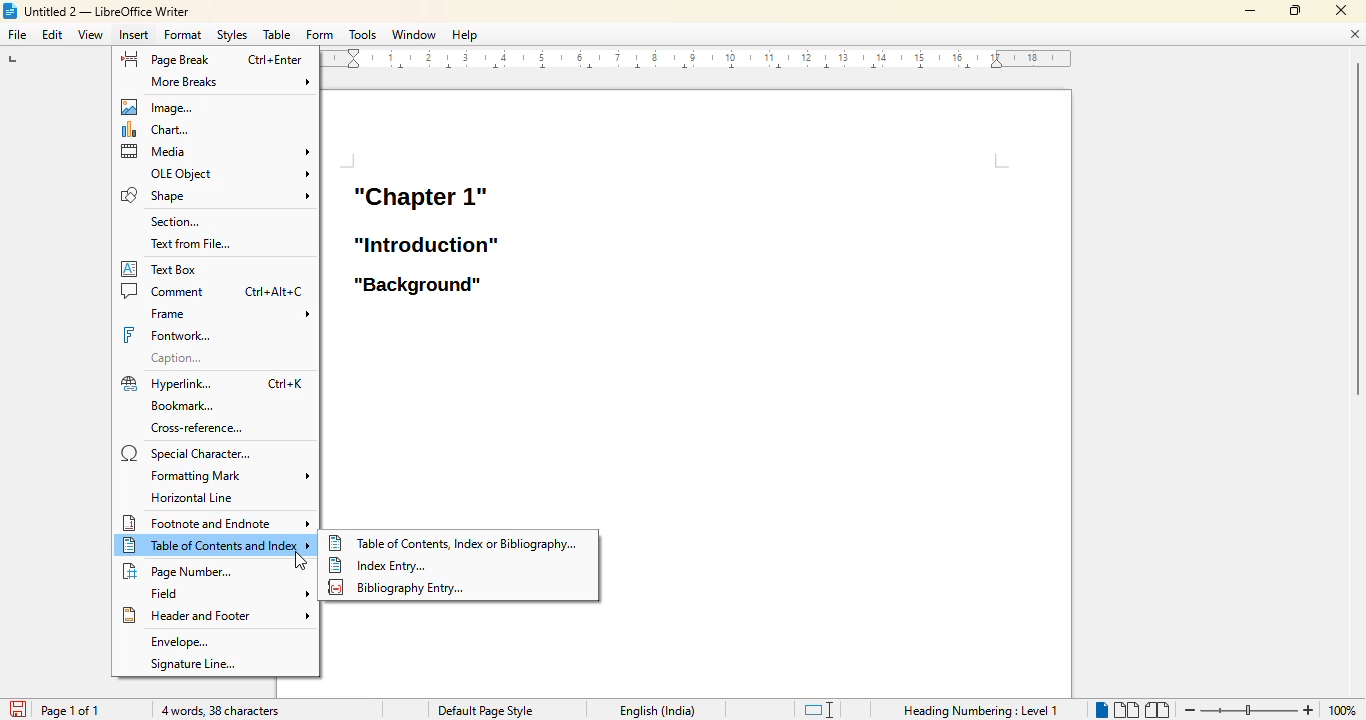  What do you see at coordinates (17, 34) in the screenshot?
I see `file` at bounding box center [17, 34].